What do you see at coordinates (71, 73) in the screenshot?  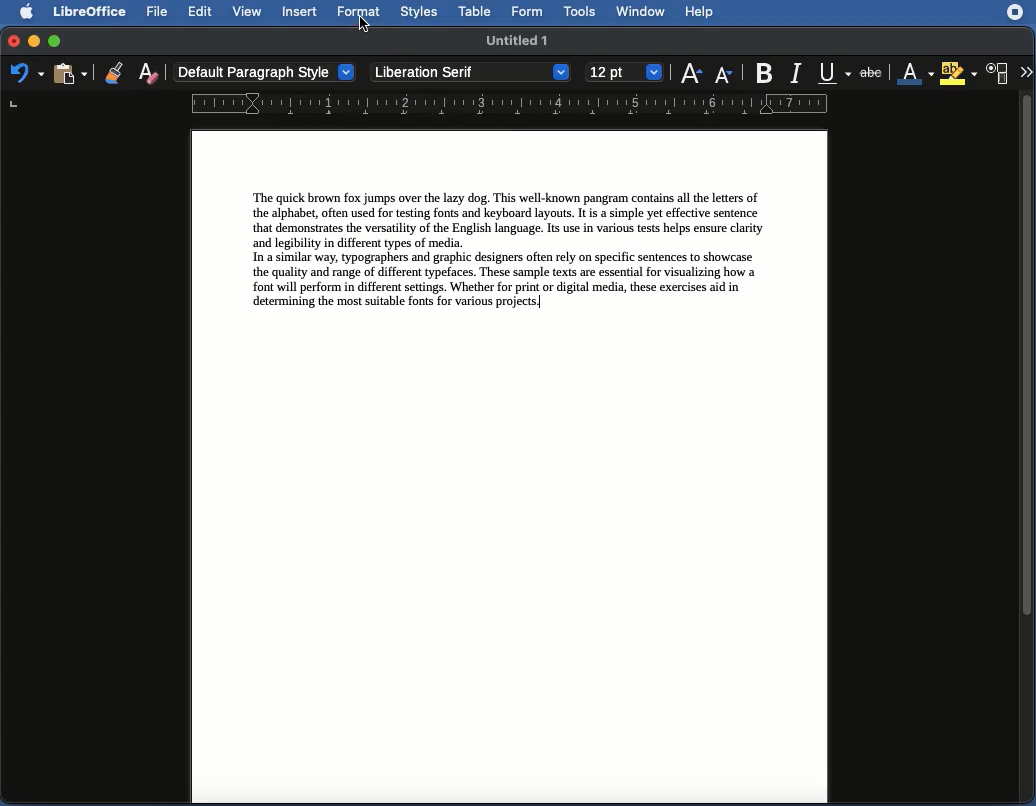 I see `Clipboard` at bounding box center [71, 73].